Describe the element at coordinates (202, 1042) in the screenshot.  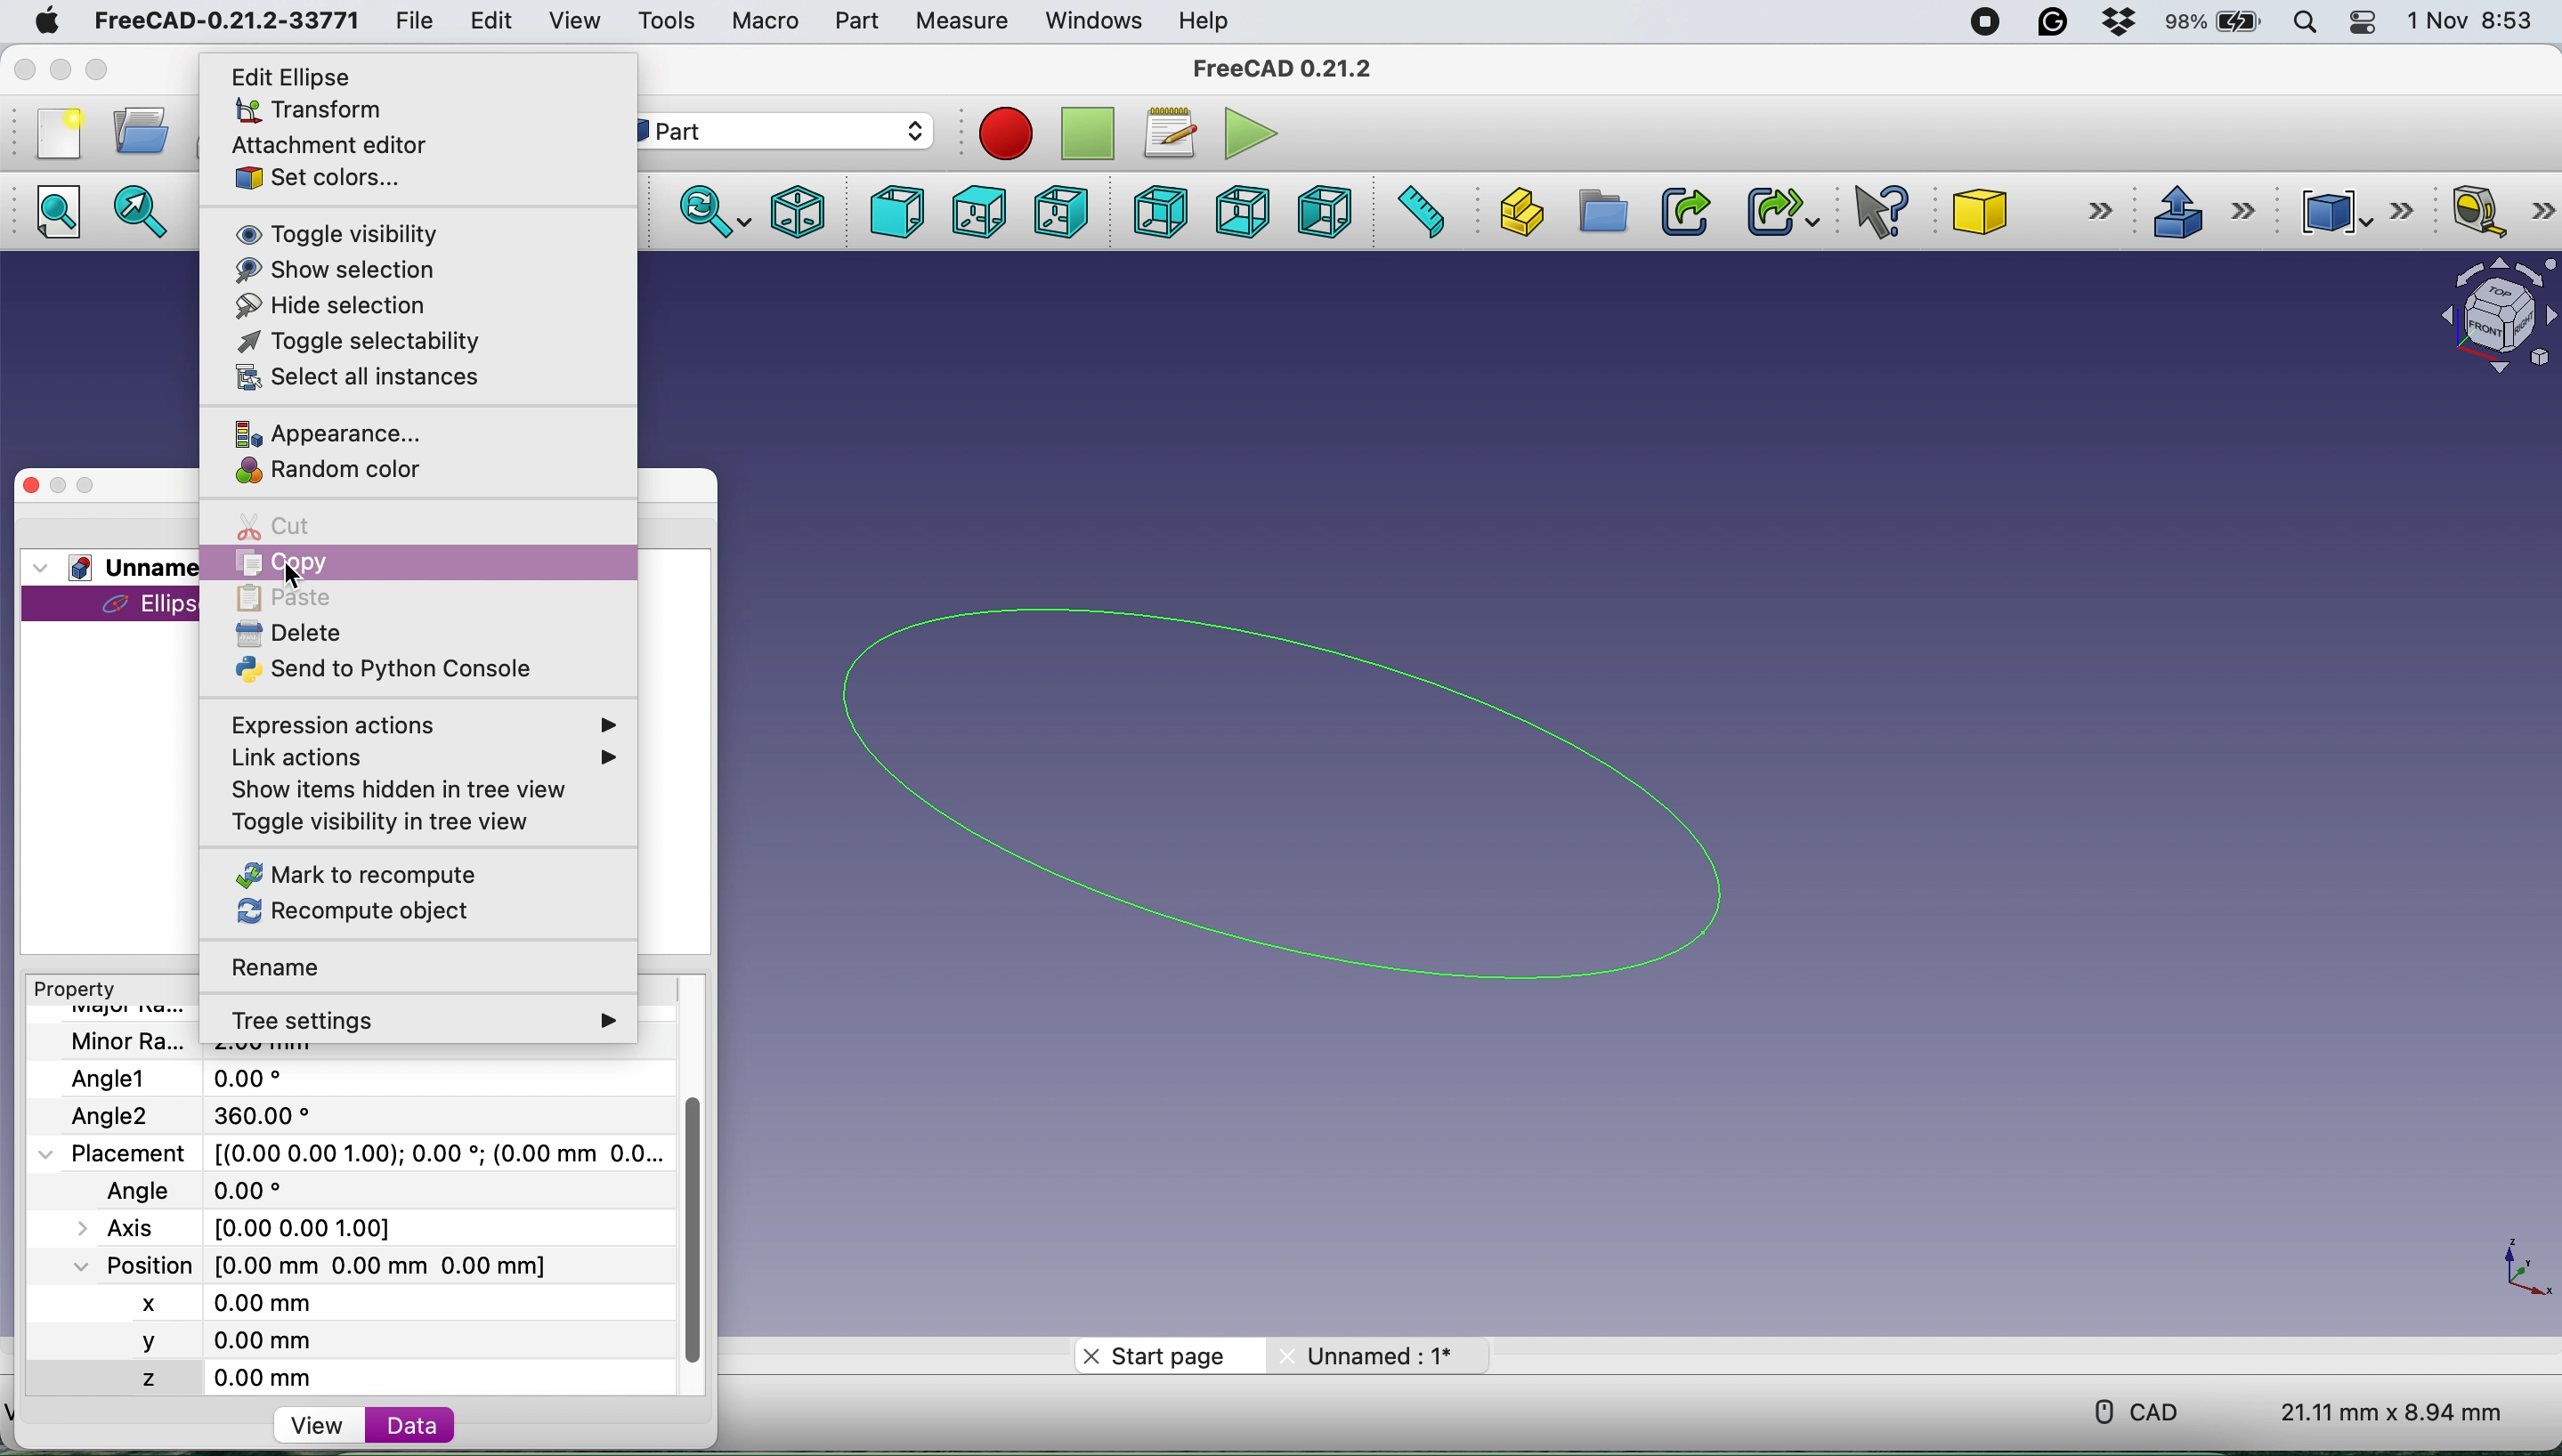
I see `file name` at that location.